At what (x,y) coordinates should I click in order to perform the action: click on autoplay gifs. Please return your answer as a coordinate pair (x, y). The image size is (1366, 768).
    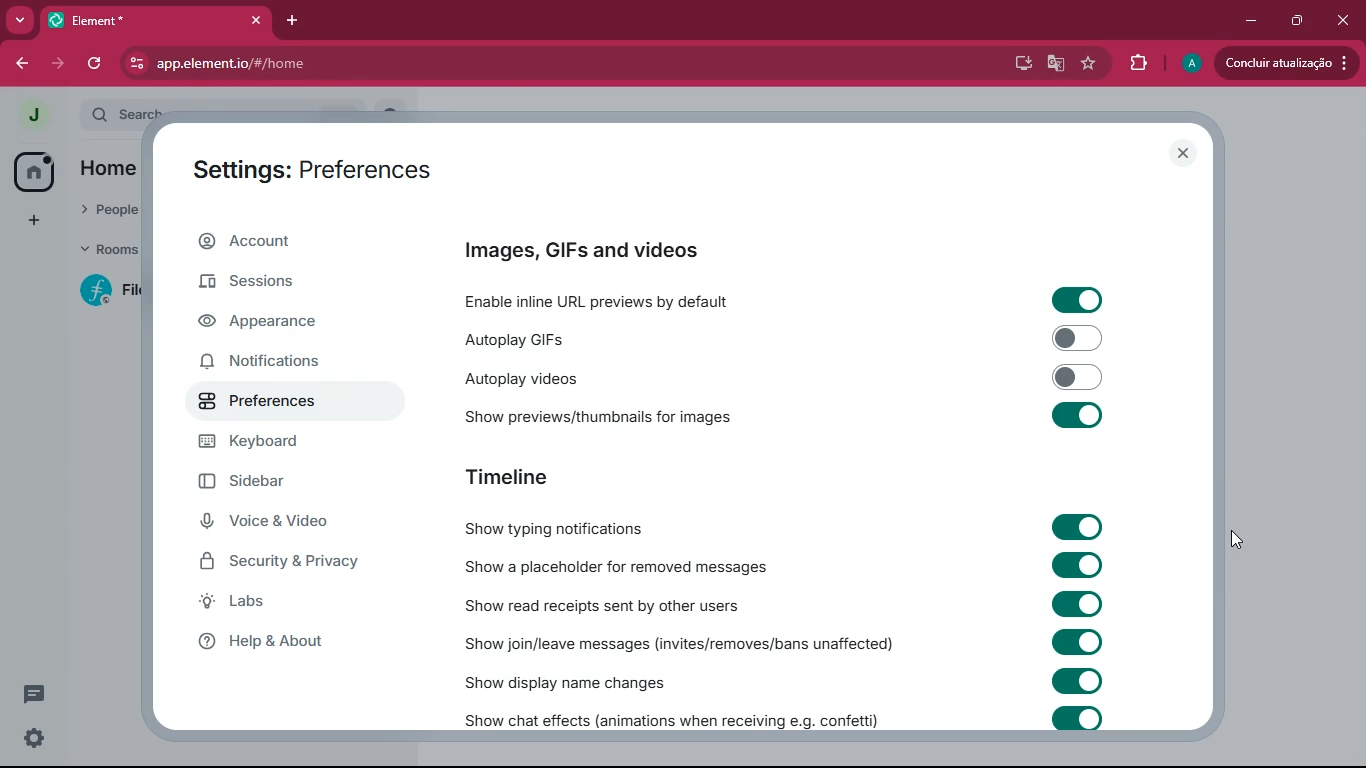
    Looking at the image, I should click on (587, 338).